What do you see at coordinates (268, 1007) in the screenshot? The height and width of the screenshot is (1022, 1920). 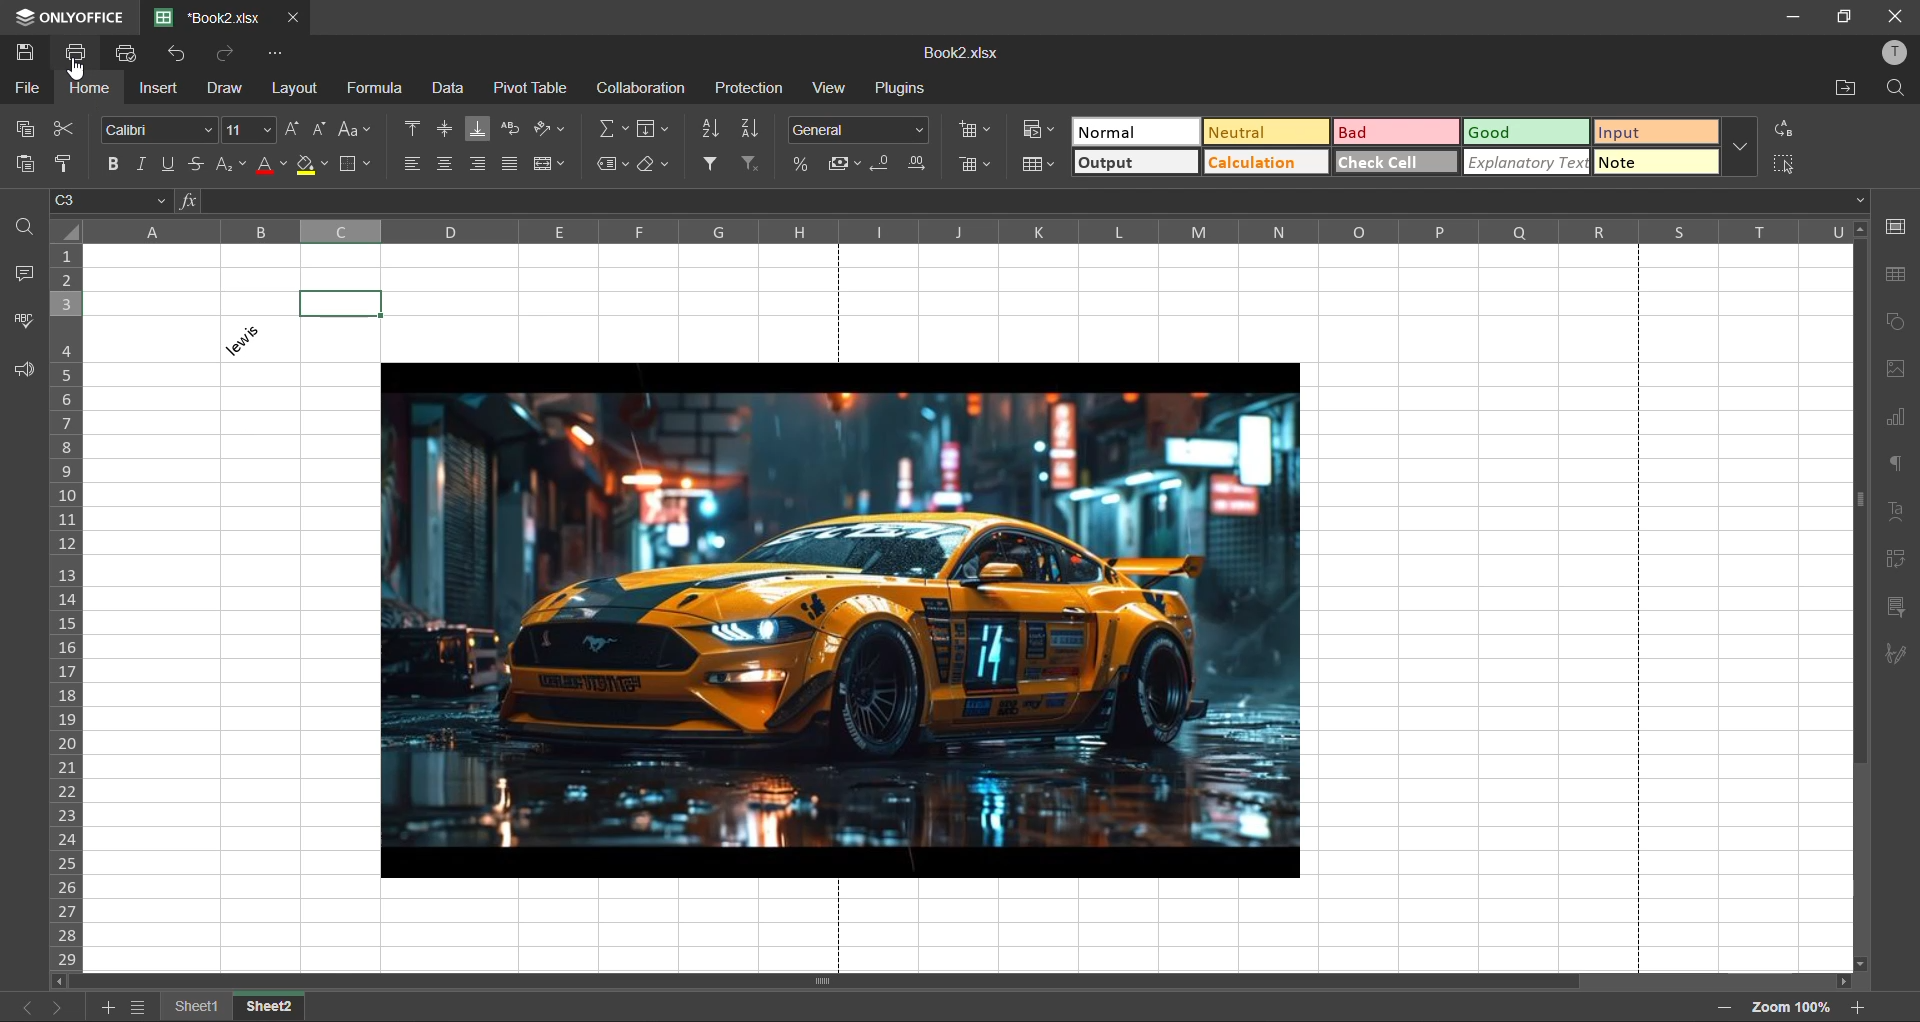 I see `sheet 2` at bounding box center [268, 1007].